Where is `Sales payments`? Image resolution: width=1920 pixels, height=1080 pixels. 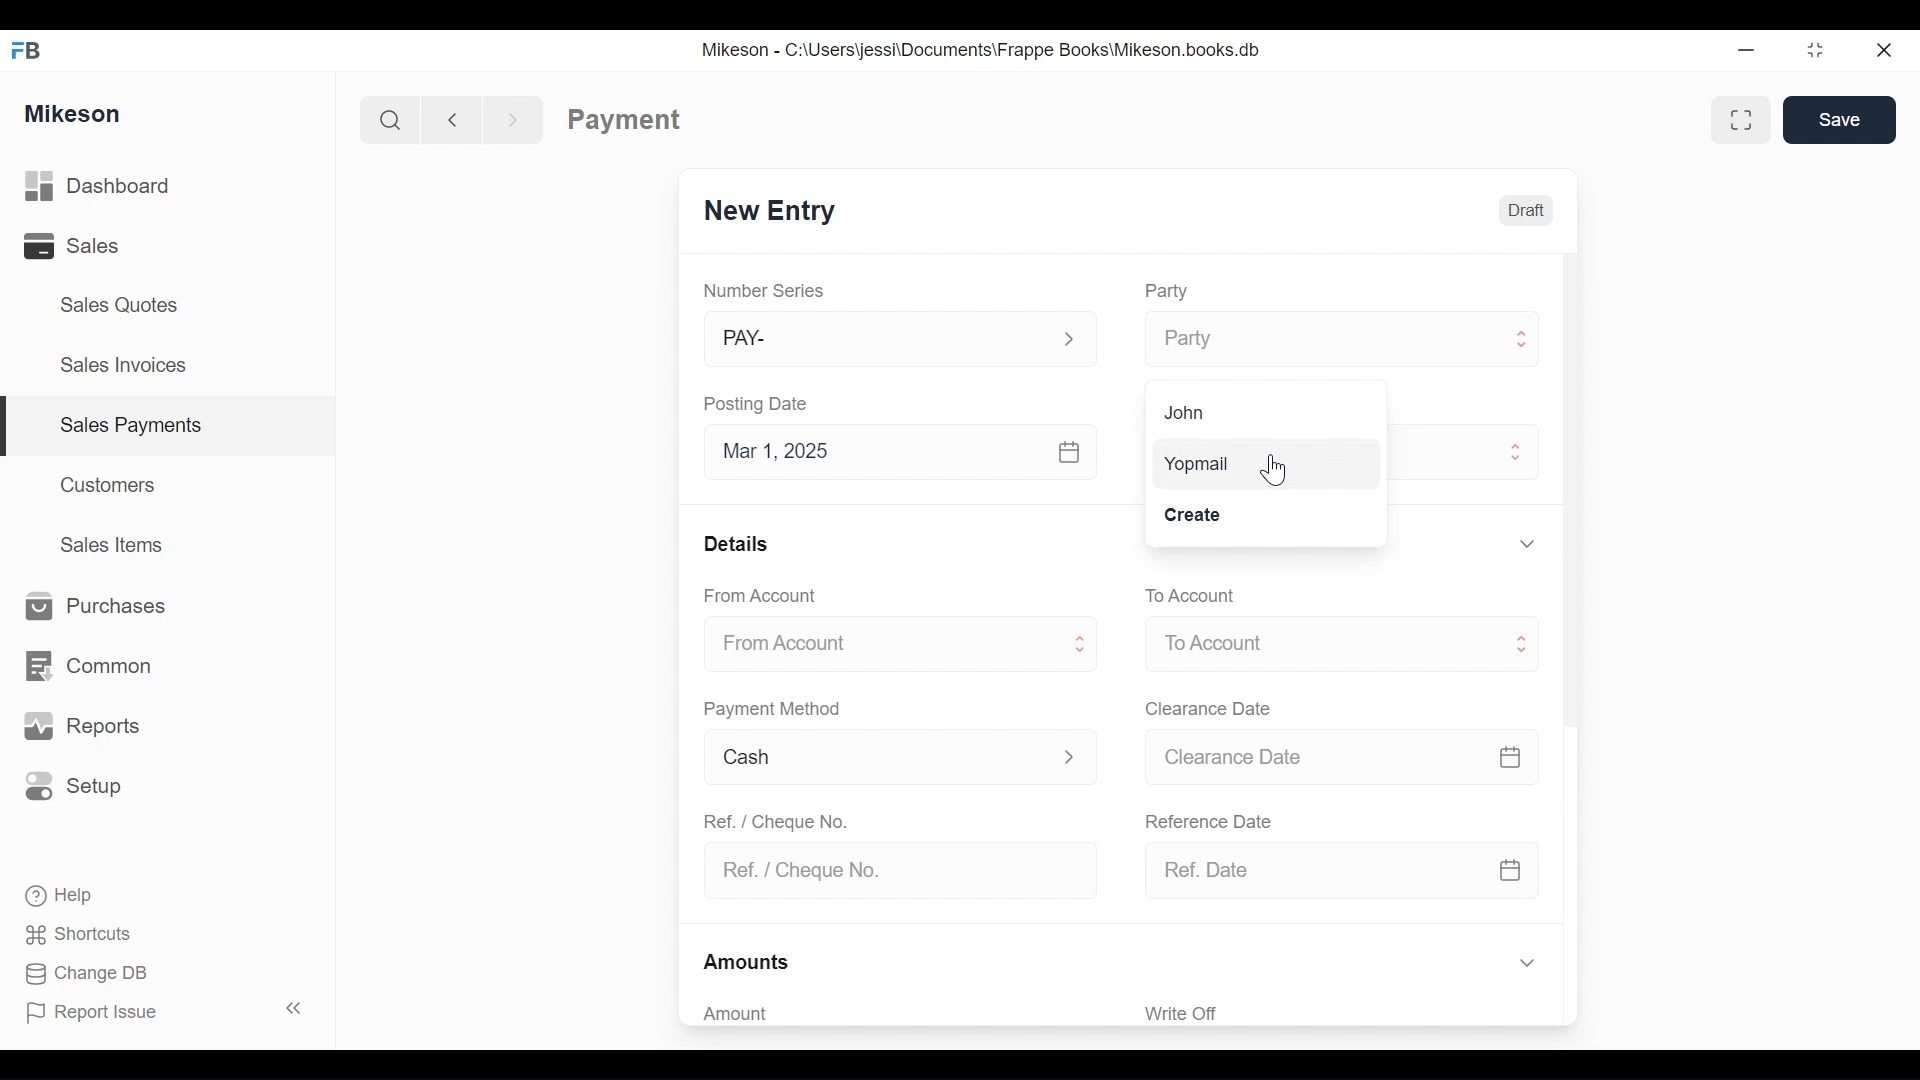 Sales payments is located at coordinates (135, 424).